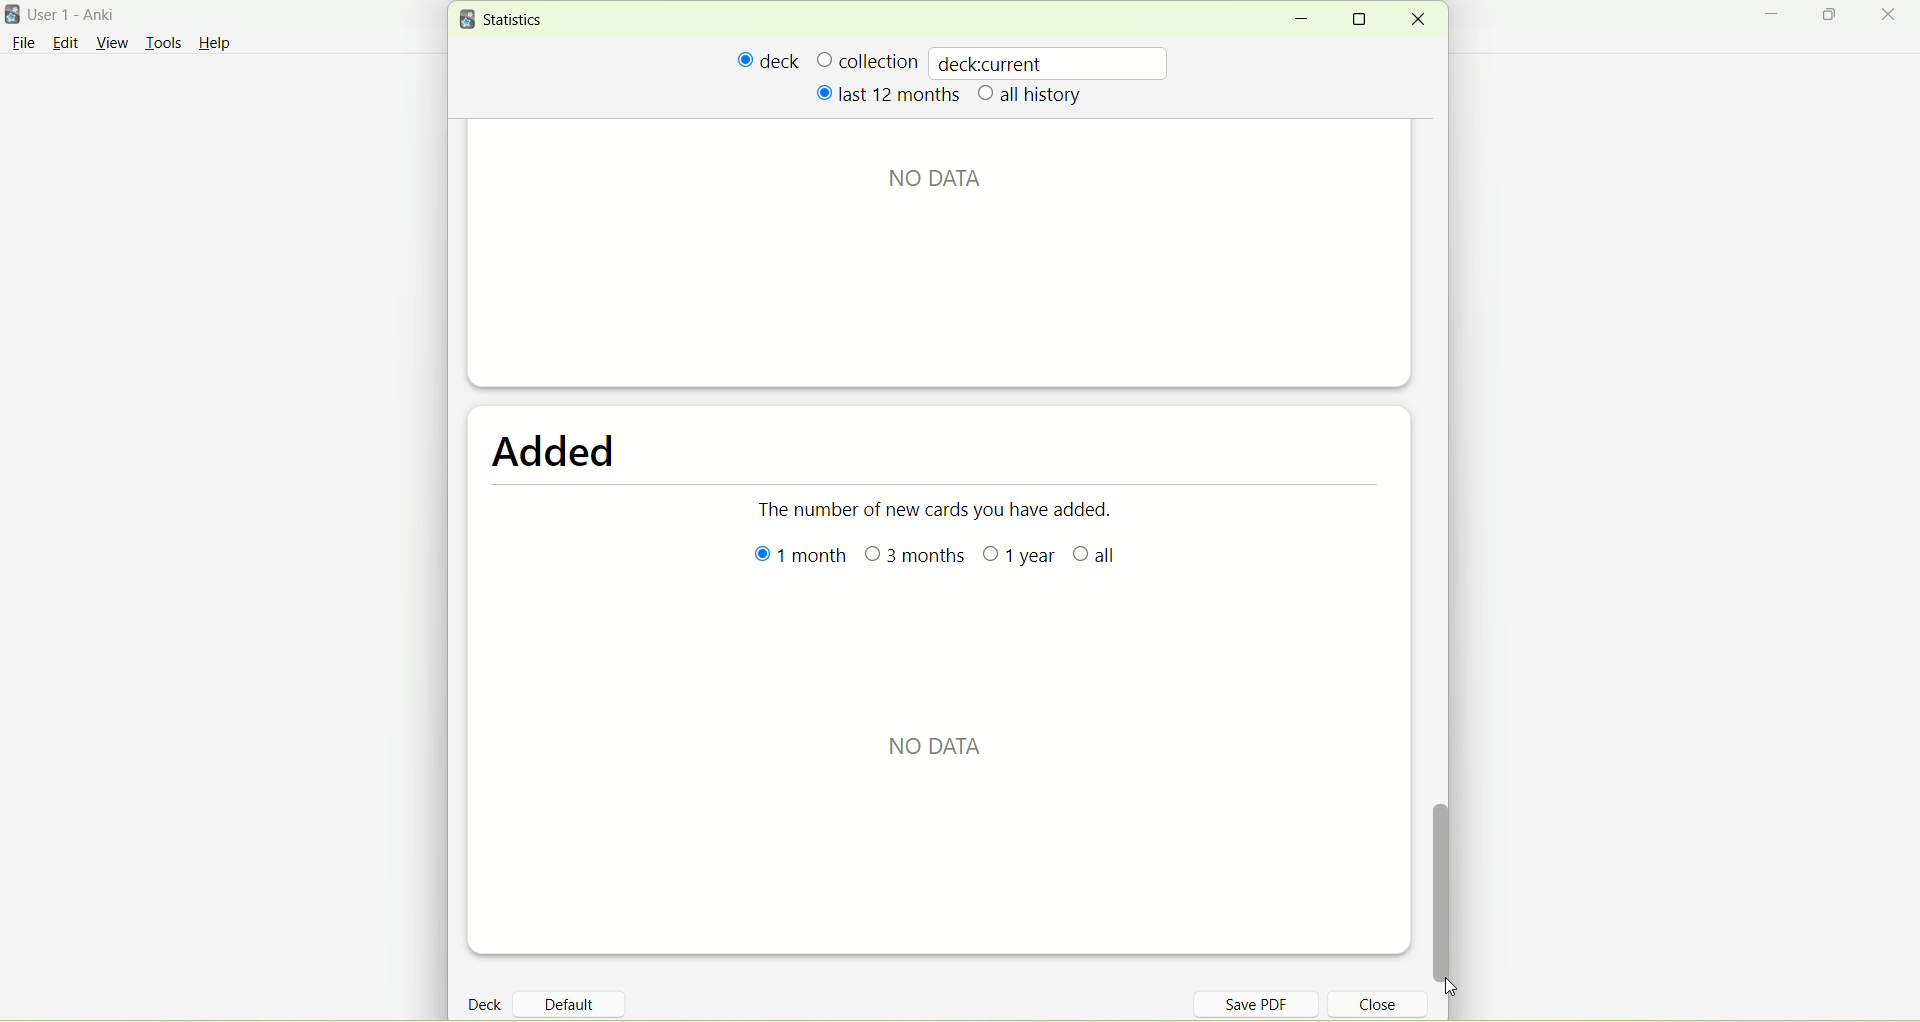 The height and width of the screenshot is (1022, 1920). I want to click on close, so click(1366, 1007).